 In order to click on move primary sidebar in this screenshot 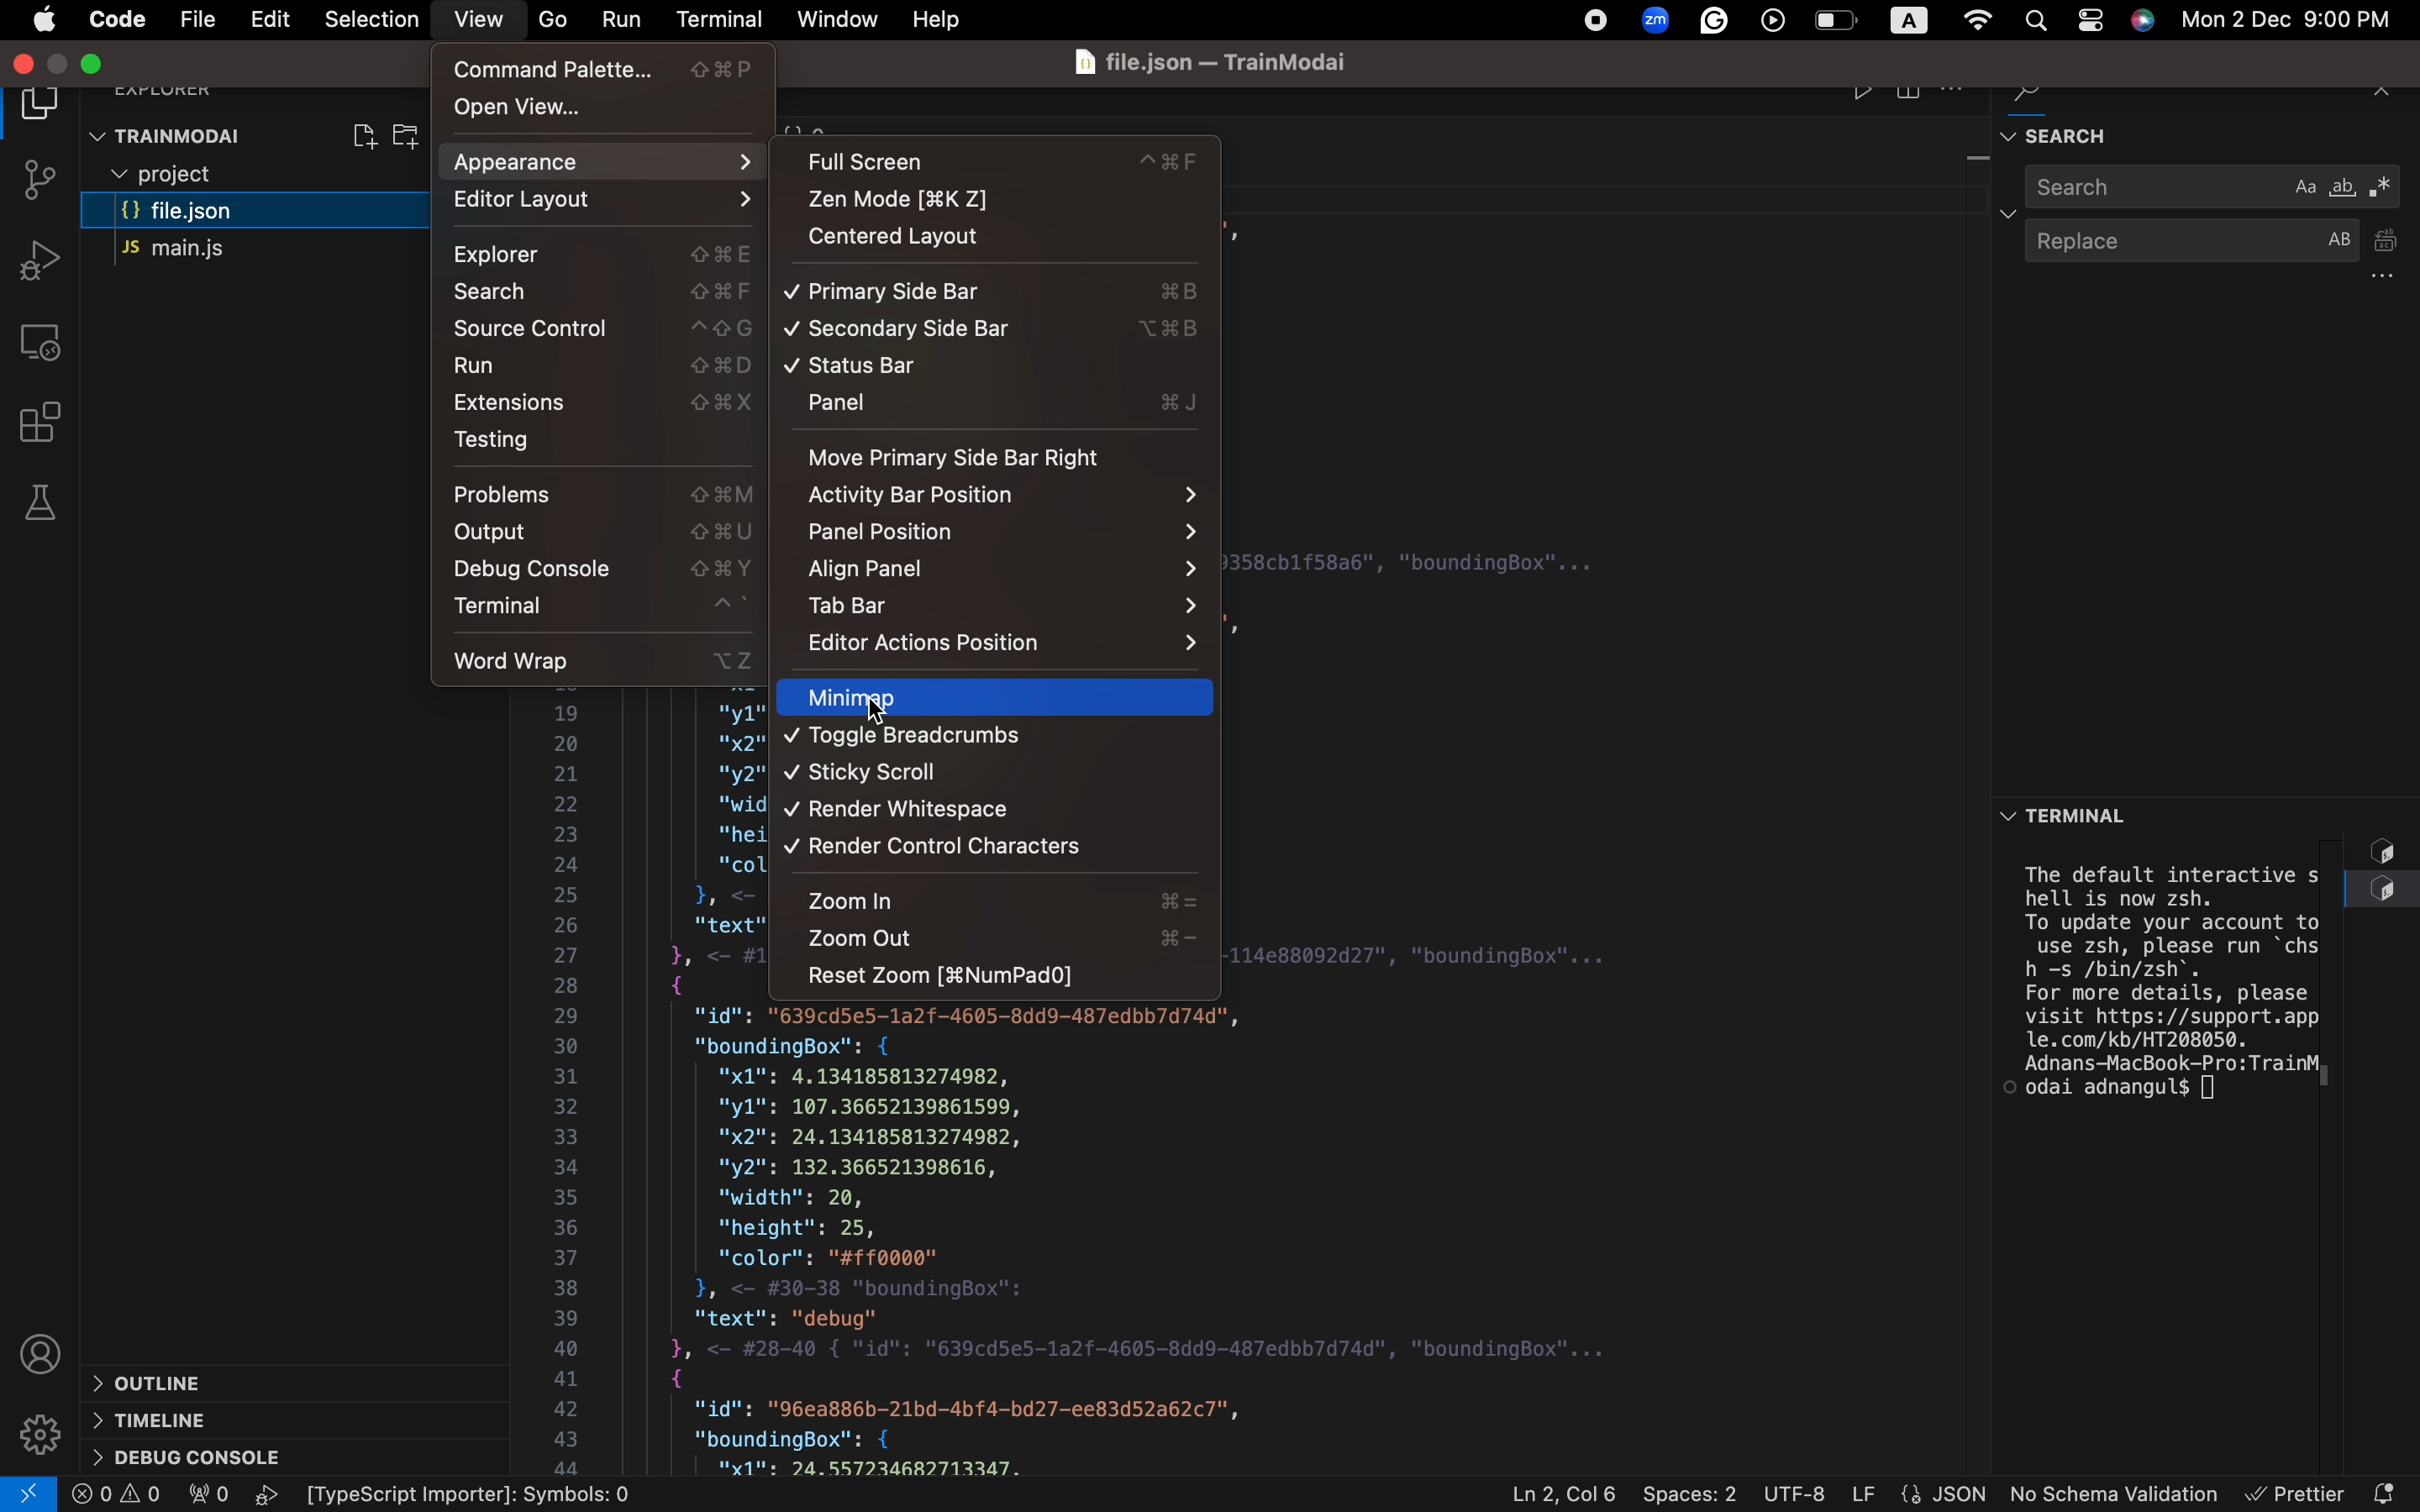, I will do `click(989, 460)`.